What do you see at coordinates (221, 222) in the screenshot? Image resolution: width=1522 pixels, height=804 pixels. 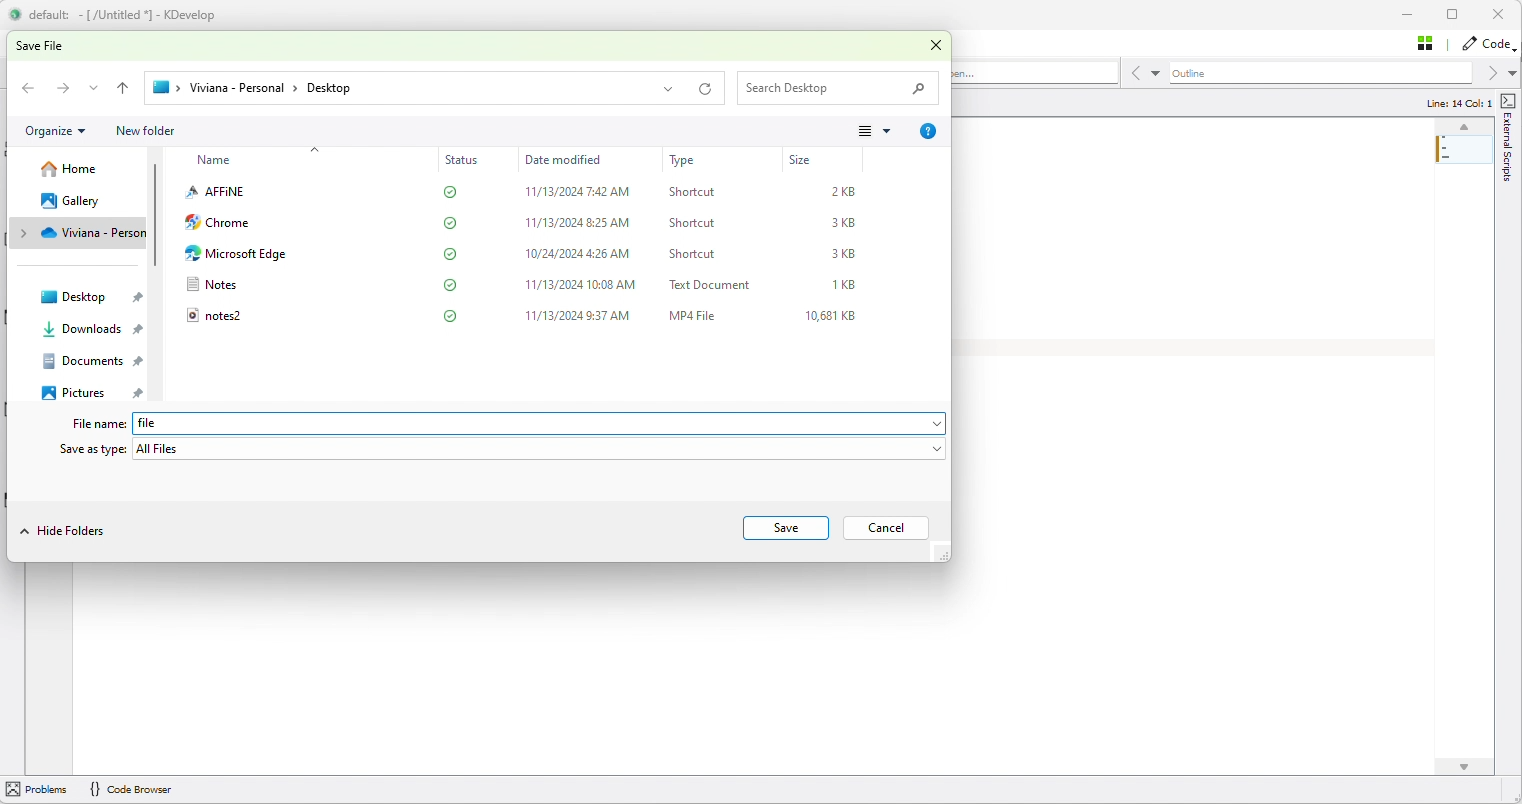 I see `Chrome` at bounding box center [221, 222].